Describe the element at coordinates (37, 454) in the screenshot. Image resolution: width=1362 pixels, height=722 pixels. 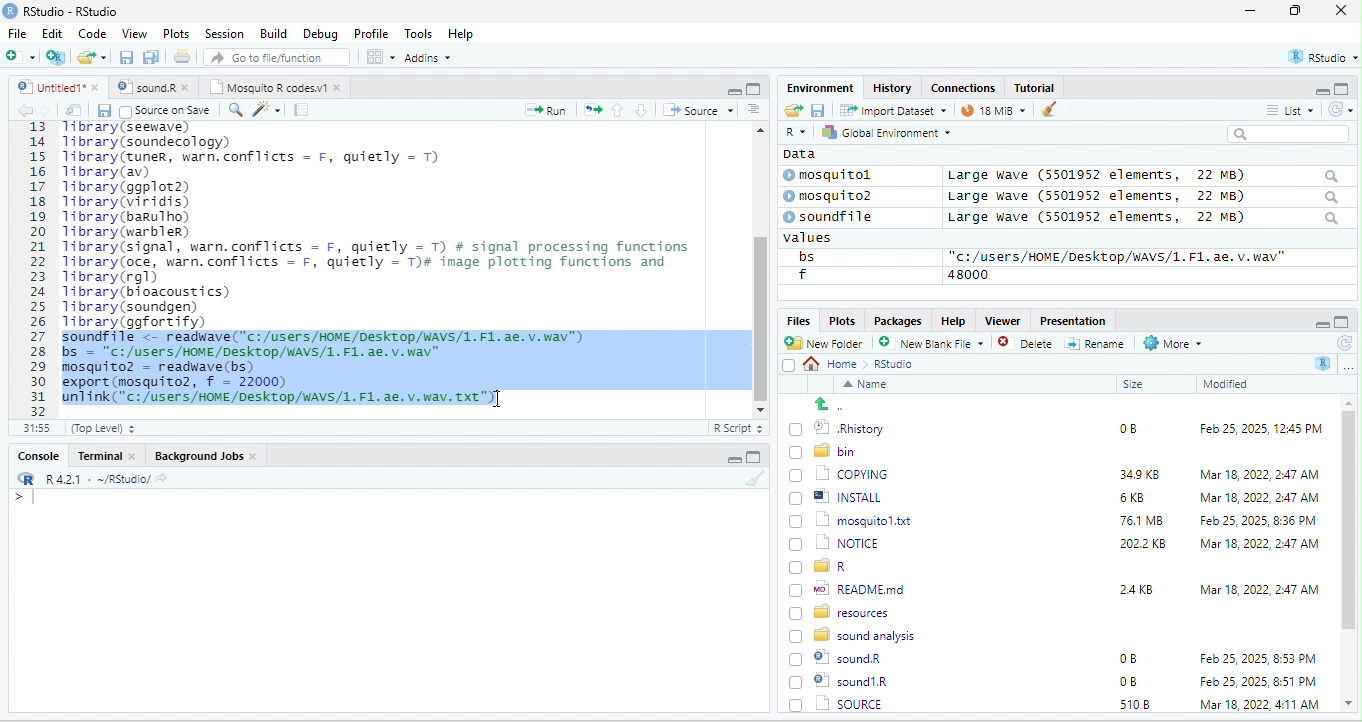
I see `Console` at that location.